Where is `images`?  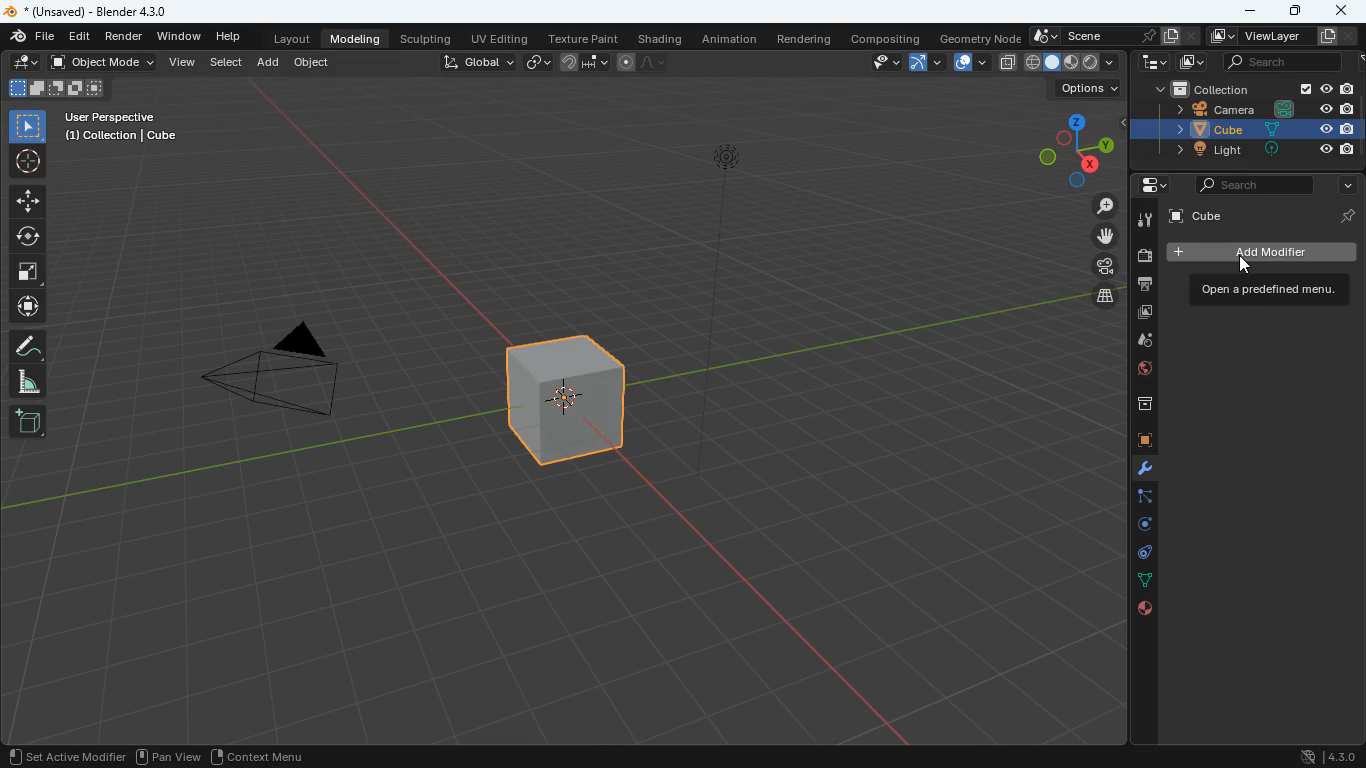
images is located at coordinates (1188, 62).